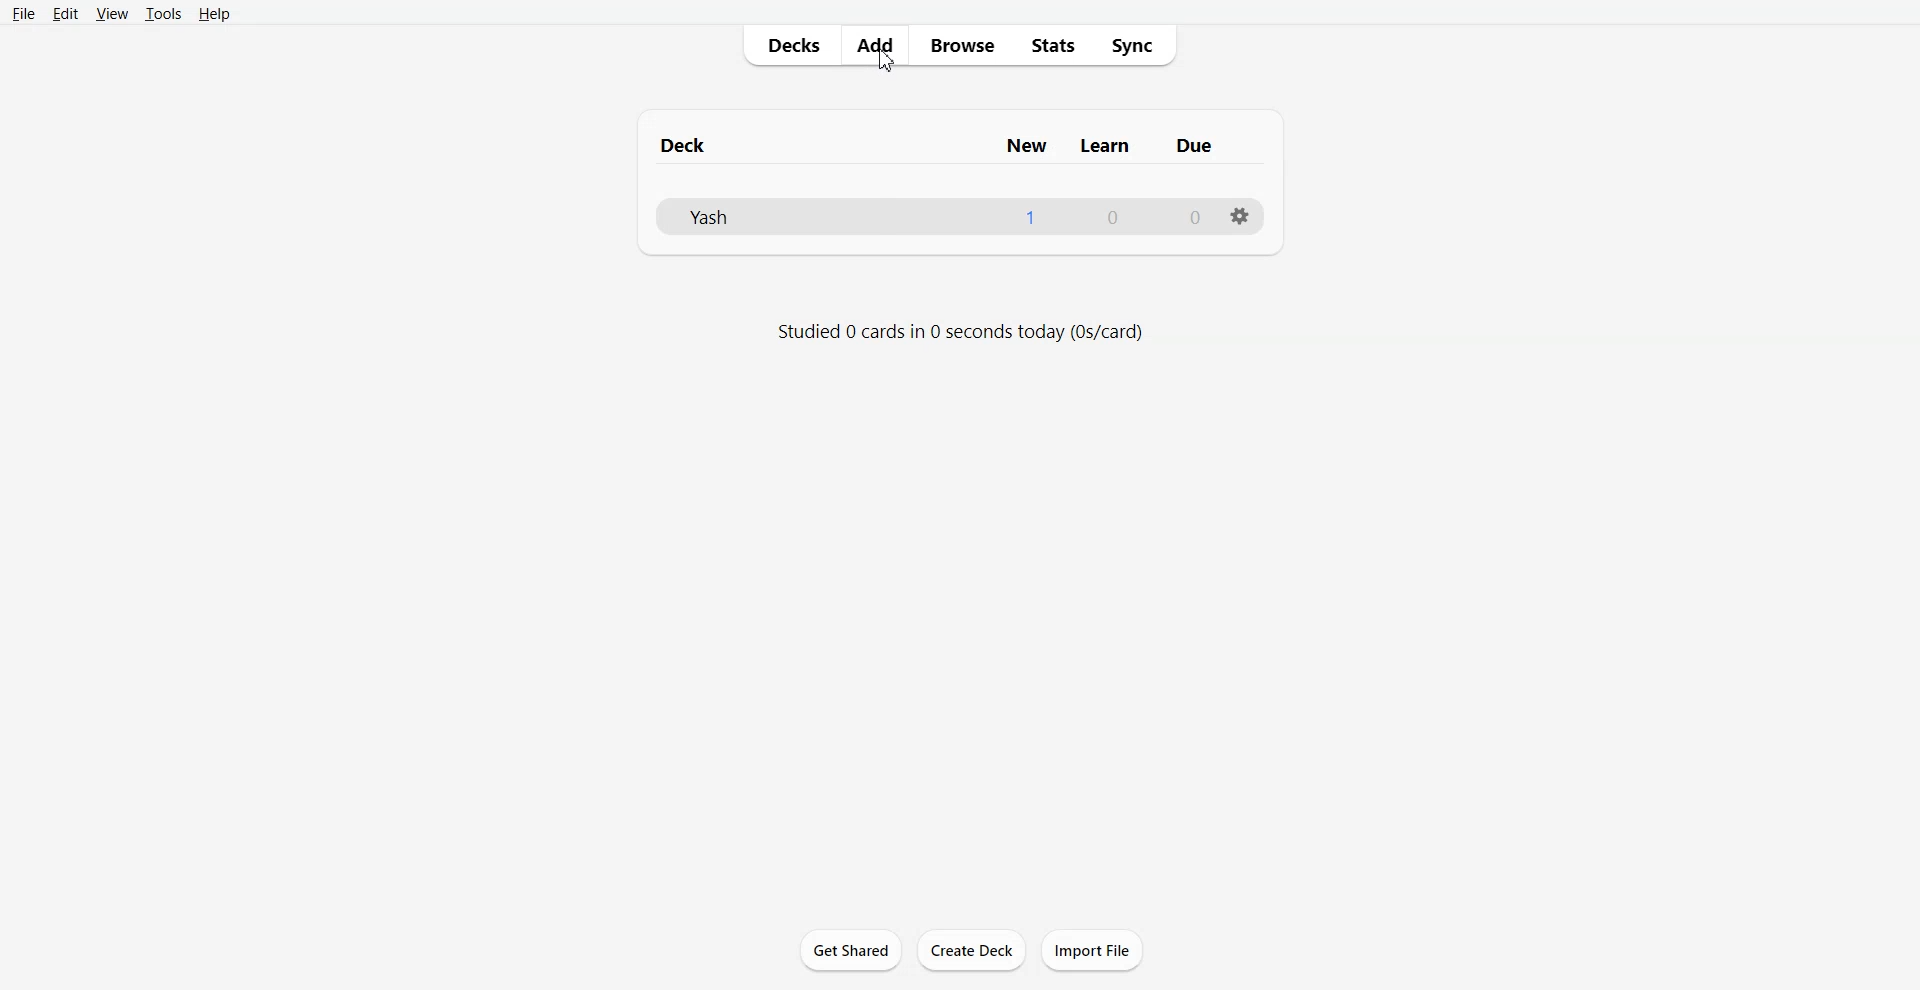 The width and height of the screenshot is (1920, 990). I want to click on Cursor, so click(885, 62).